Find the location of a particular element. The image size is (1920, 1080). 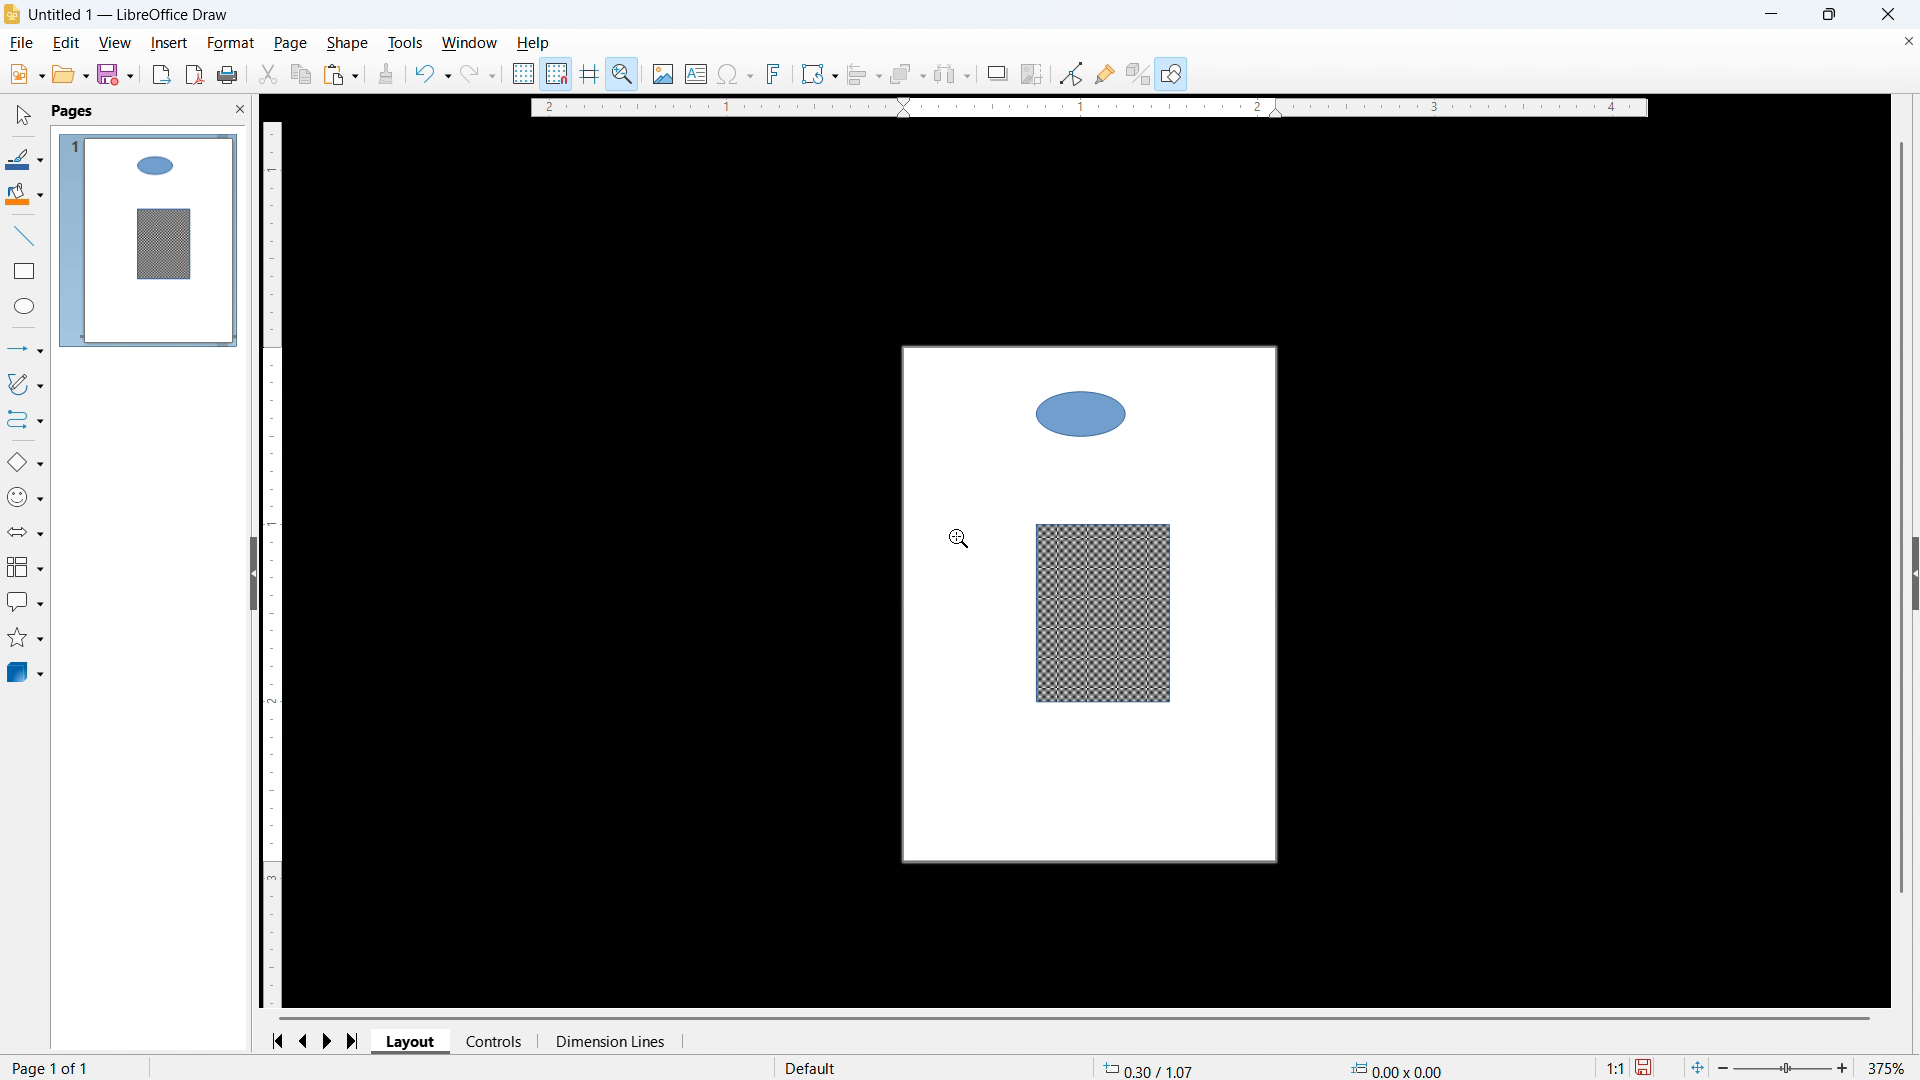

file  is located at coordinates (23, 44).